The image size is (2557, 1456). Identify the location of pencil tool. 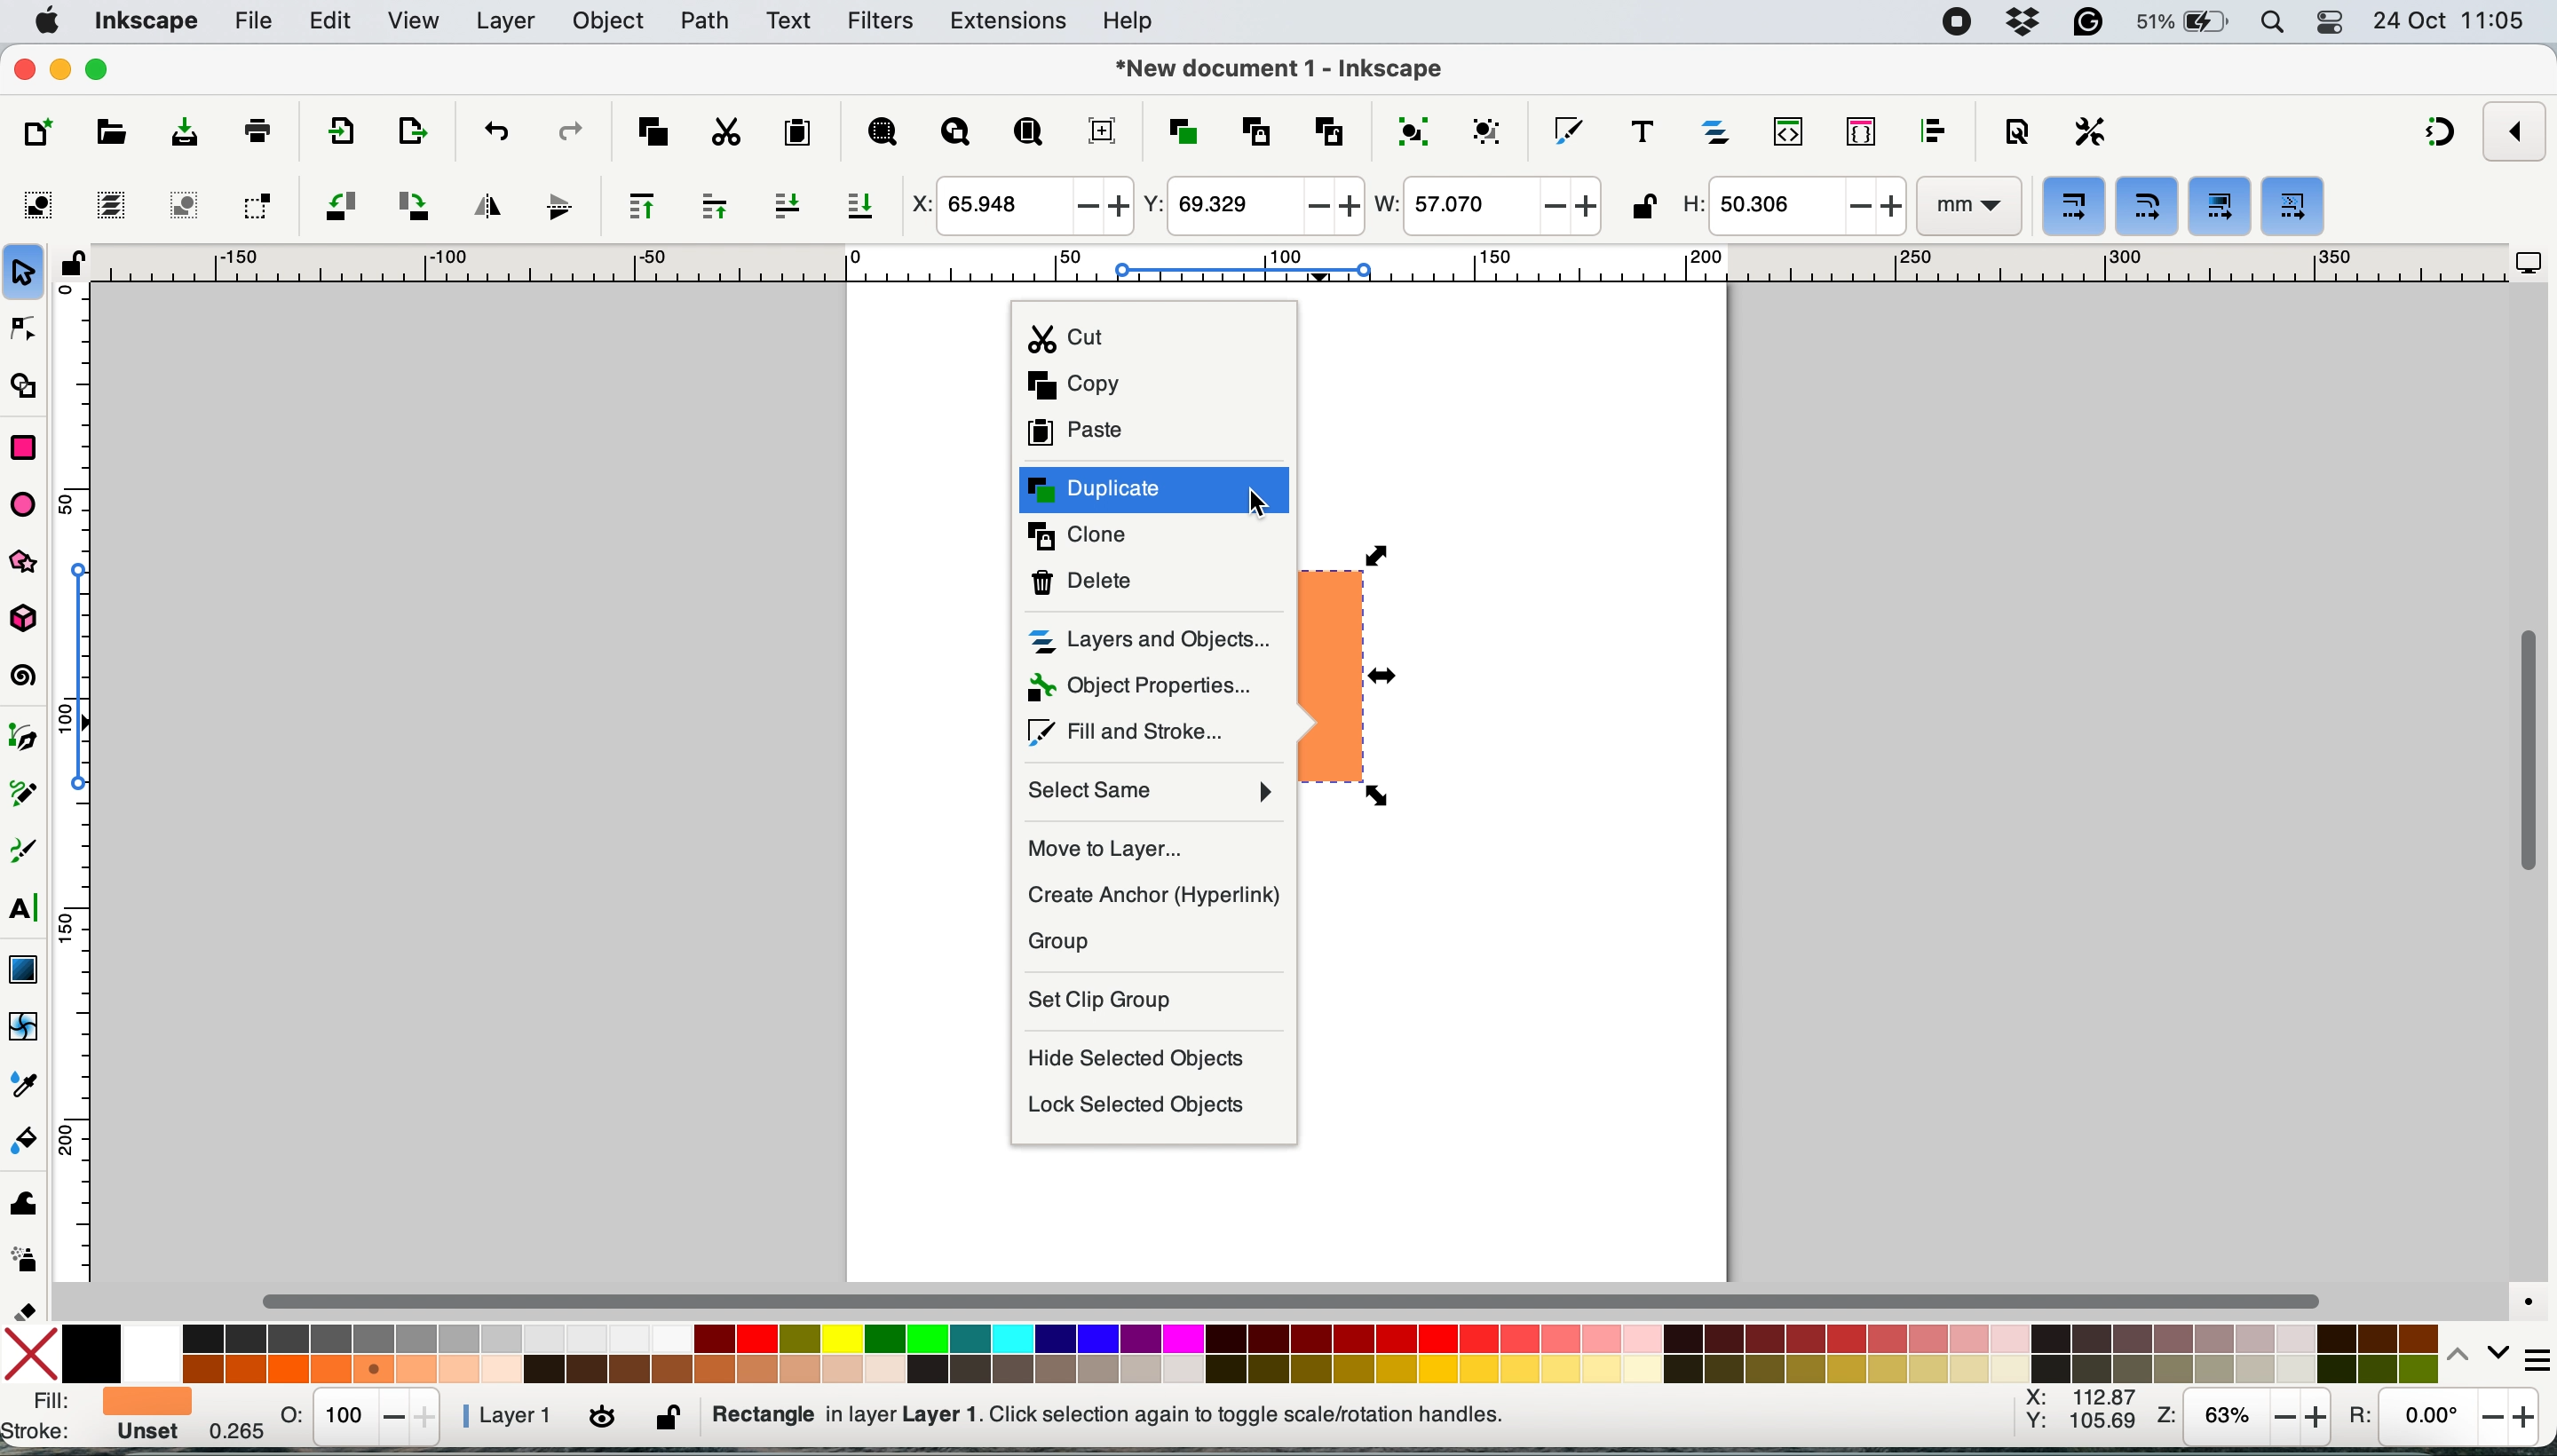
(31, 799).